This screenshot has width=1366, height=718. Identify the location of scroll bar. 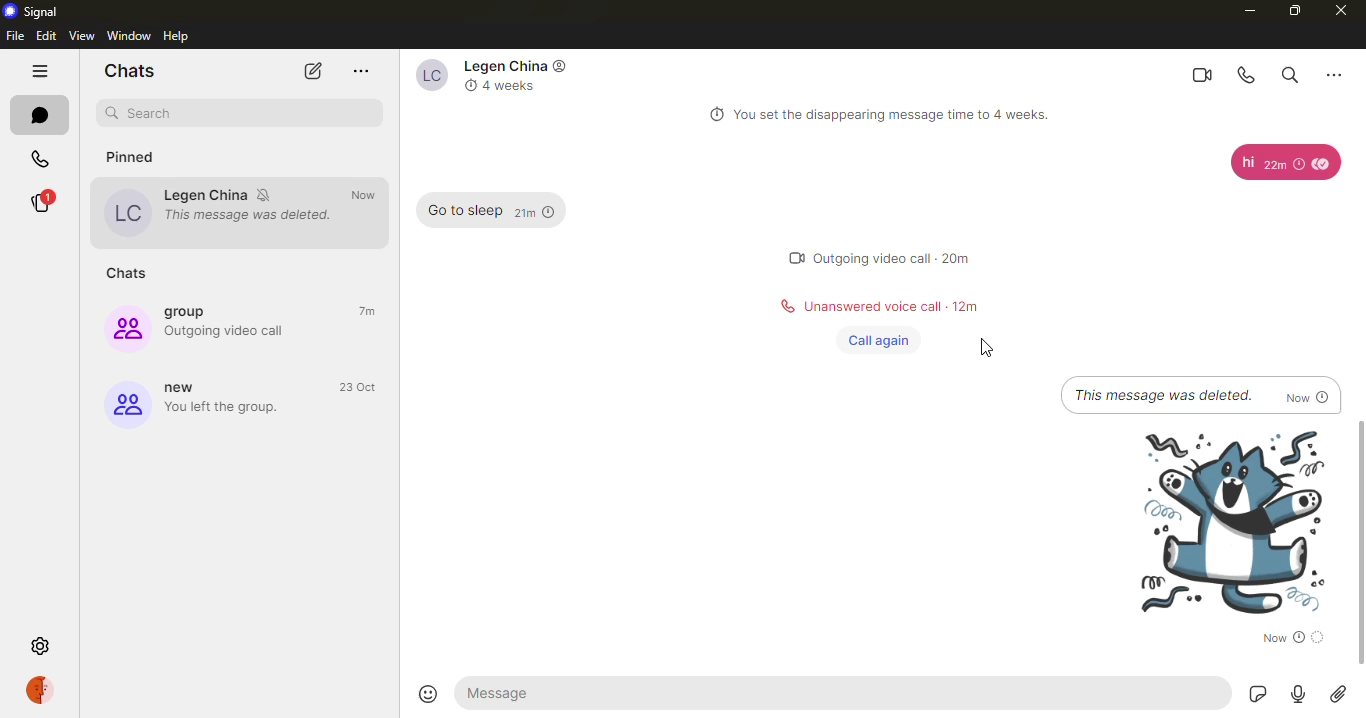
(1361, 512).